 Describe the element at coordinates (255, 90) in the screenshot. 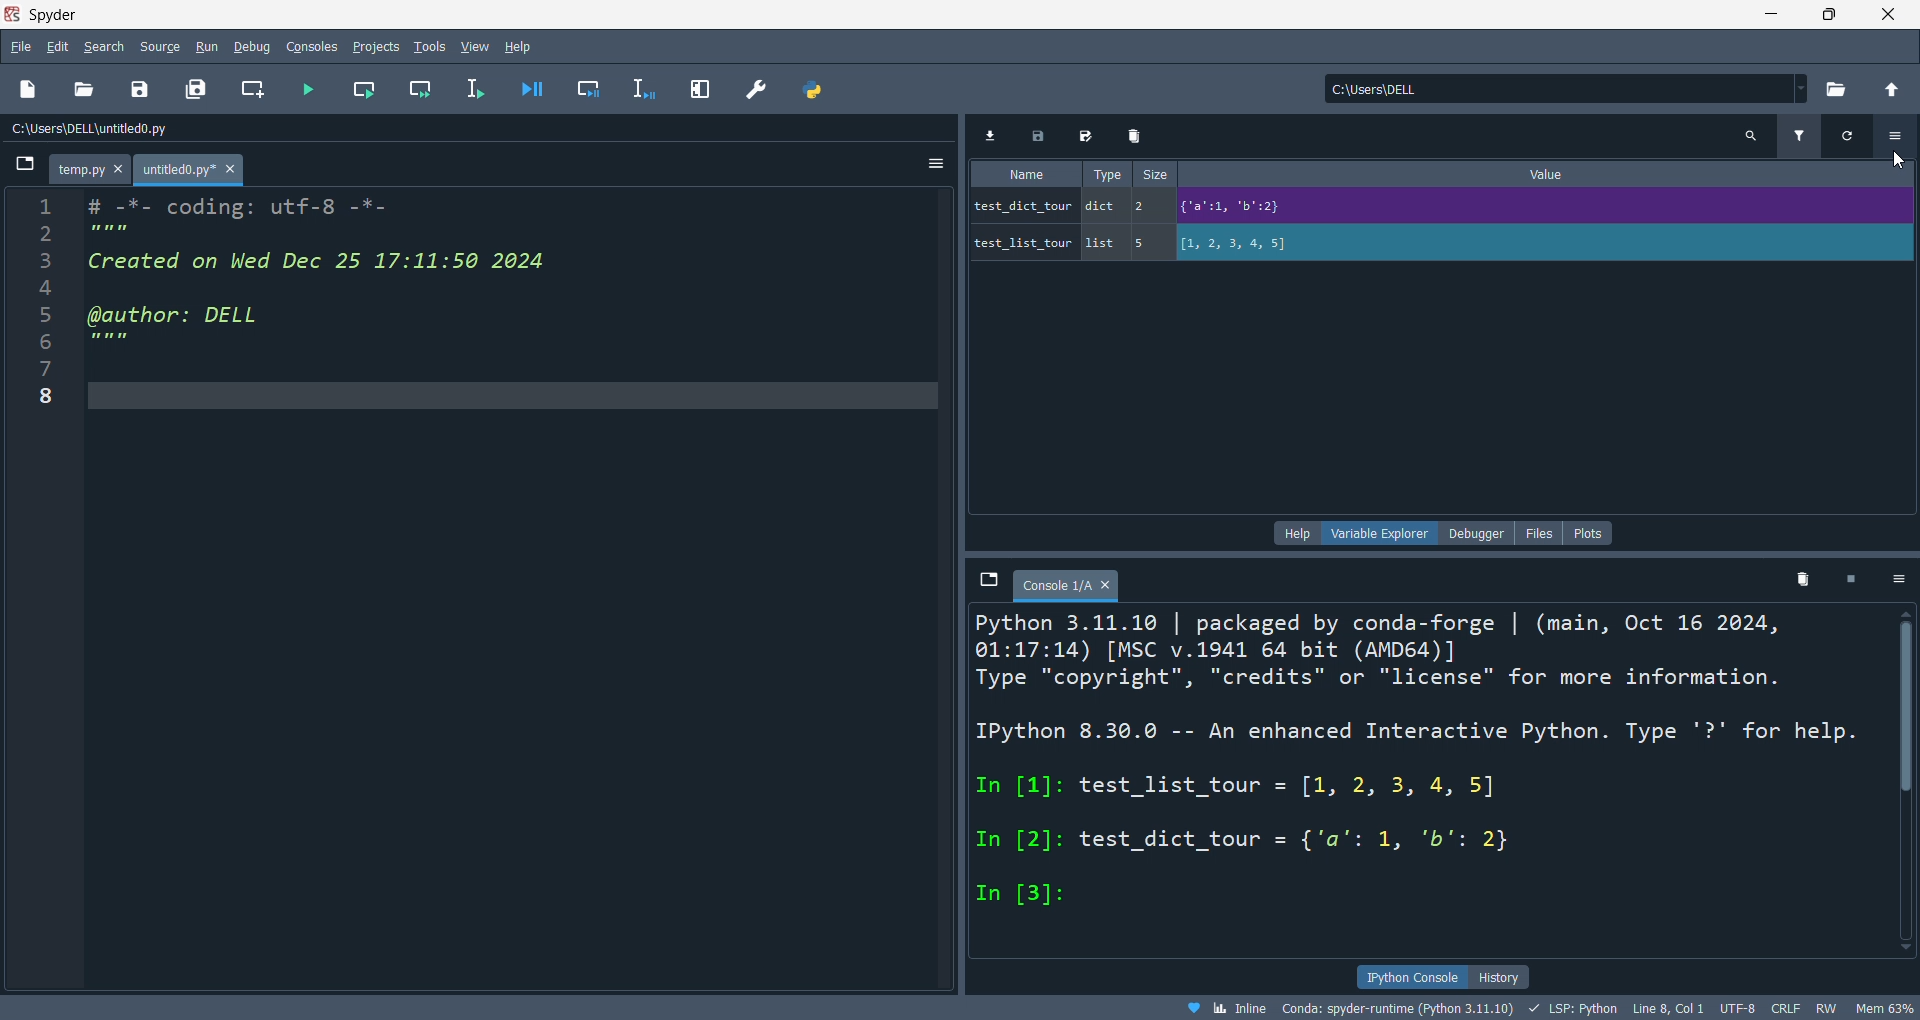

I see `new cell` at that location.